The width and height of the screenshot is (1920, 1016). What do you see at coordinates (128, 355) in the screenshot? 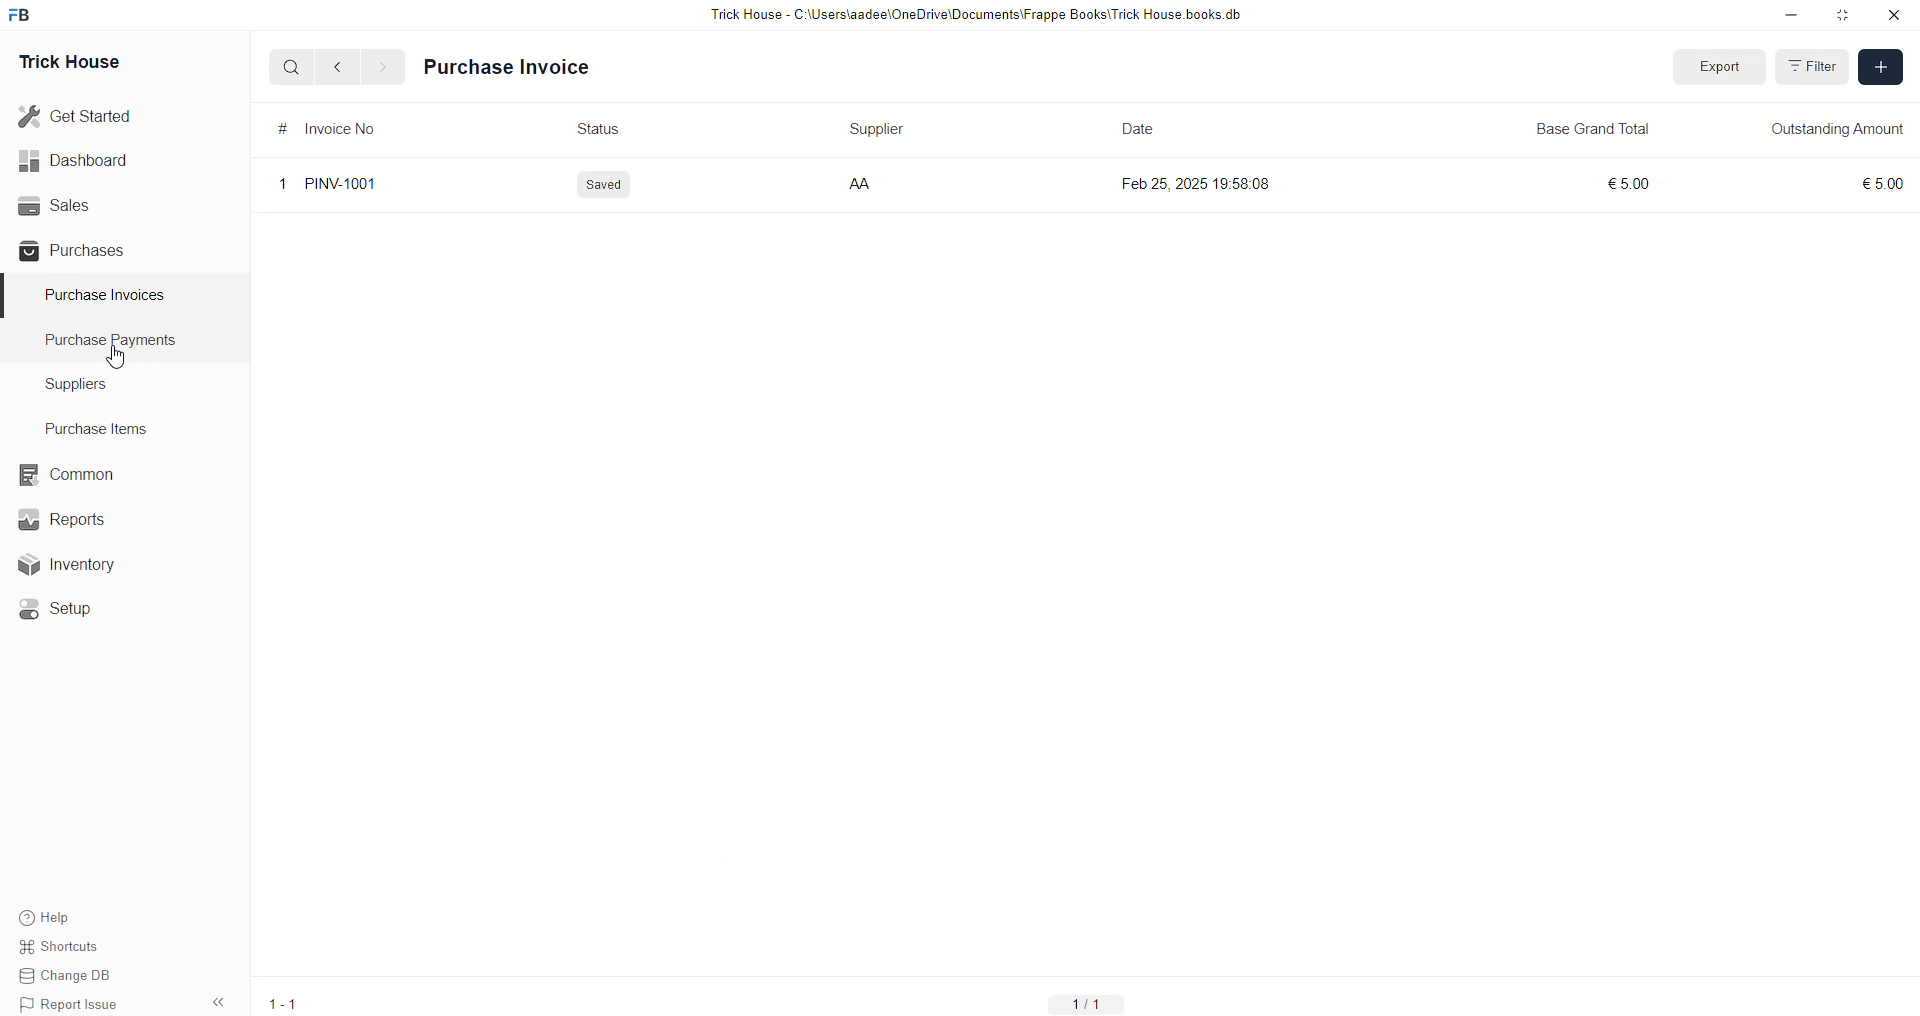
I see `cursor` at bounding box center [128, 355].